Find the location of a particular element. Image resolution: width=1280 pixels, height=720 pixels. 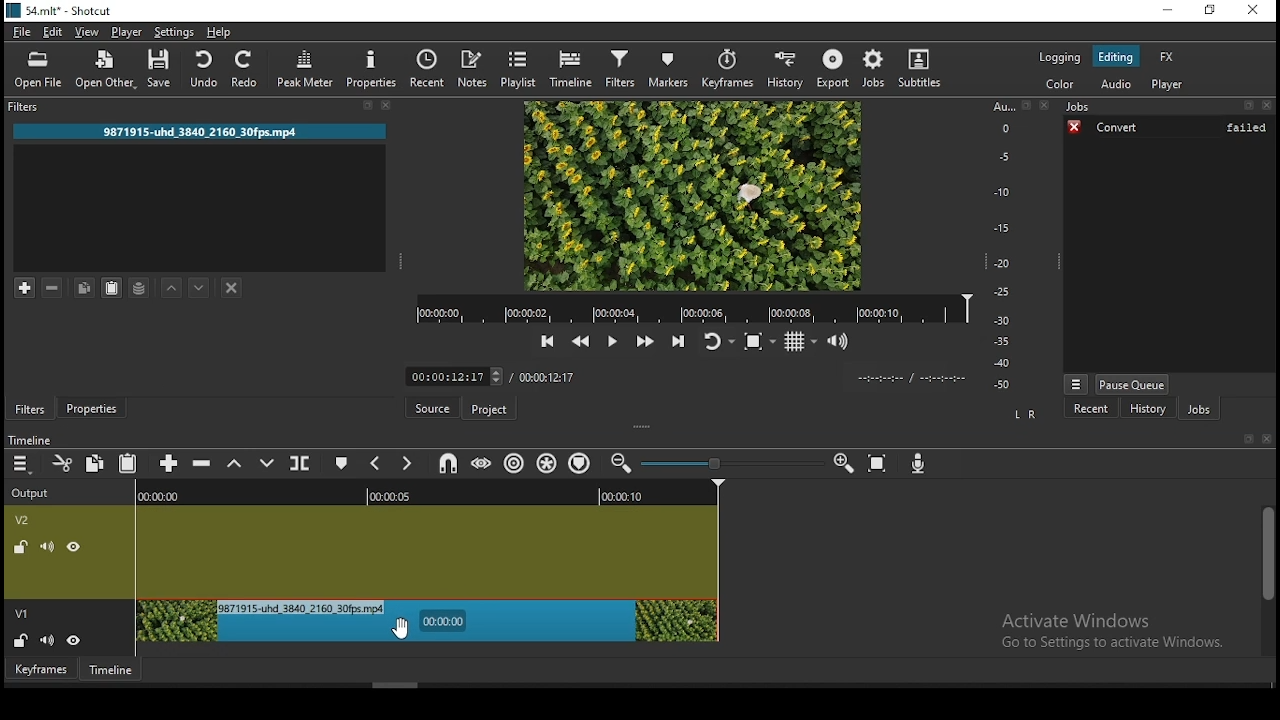

view/hide is located at coordinates (73, 548).